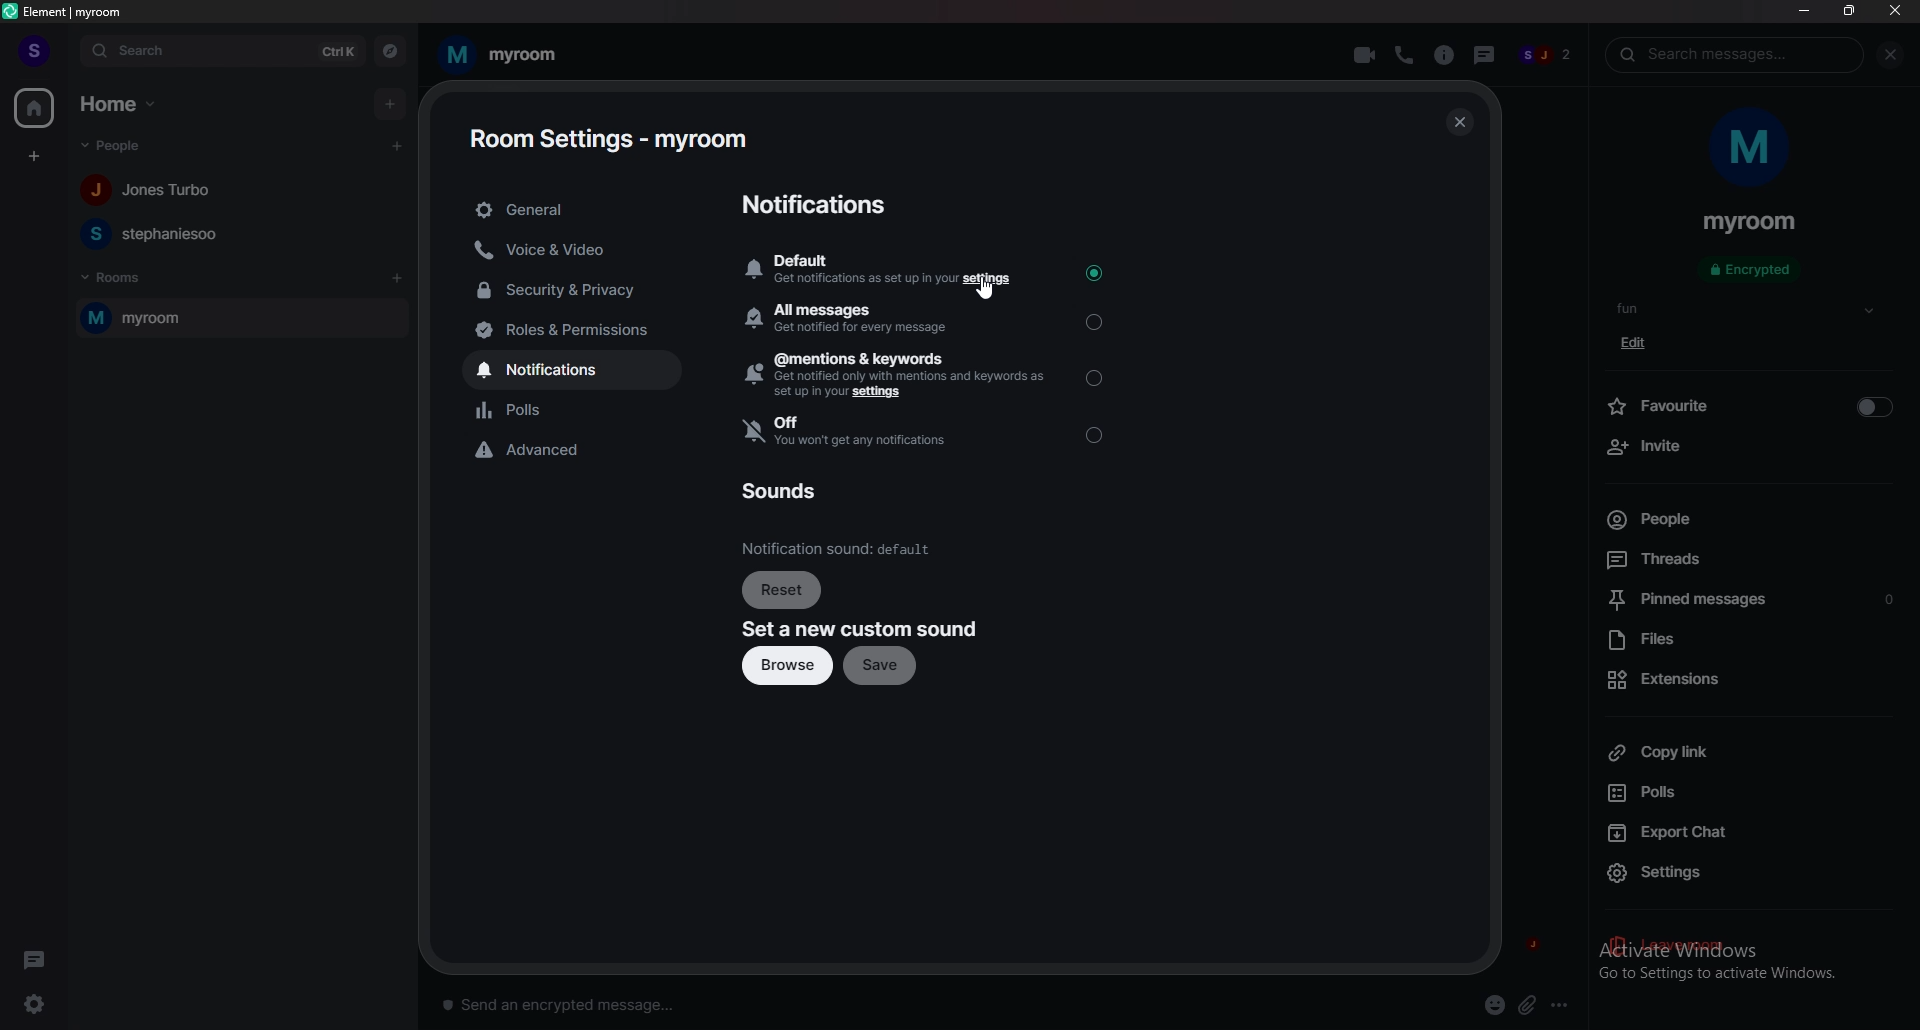 Image resolution: width=1920 pixels, height=1030 pixels. Describe the element at coordinates (120, 105) in the screenshot. I see `home` at that location.